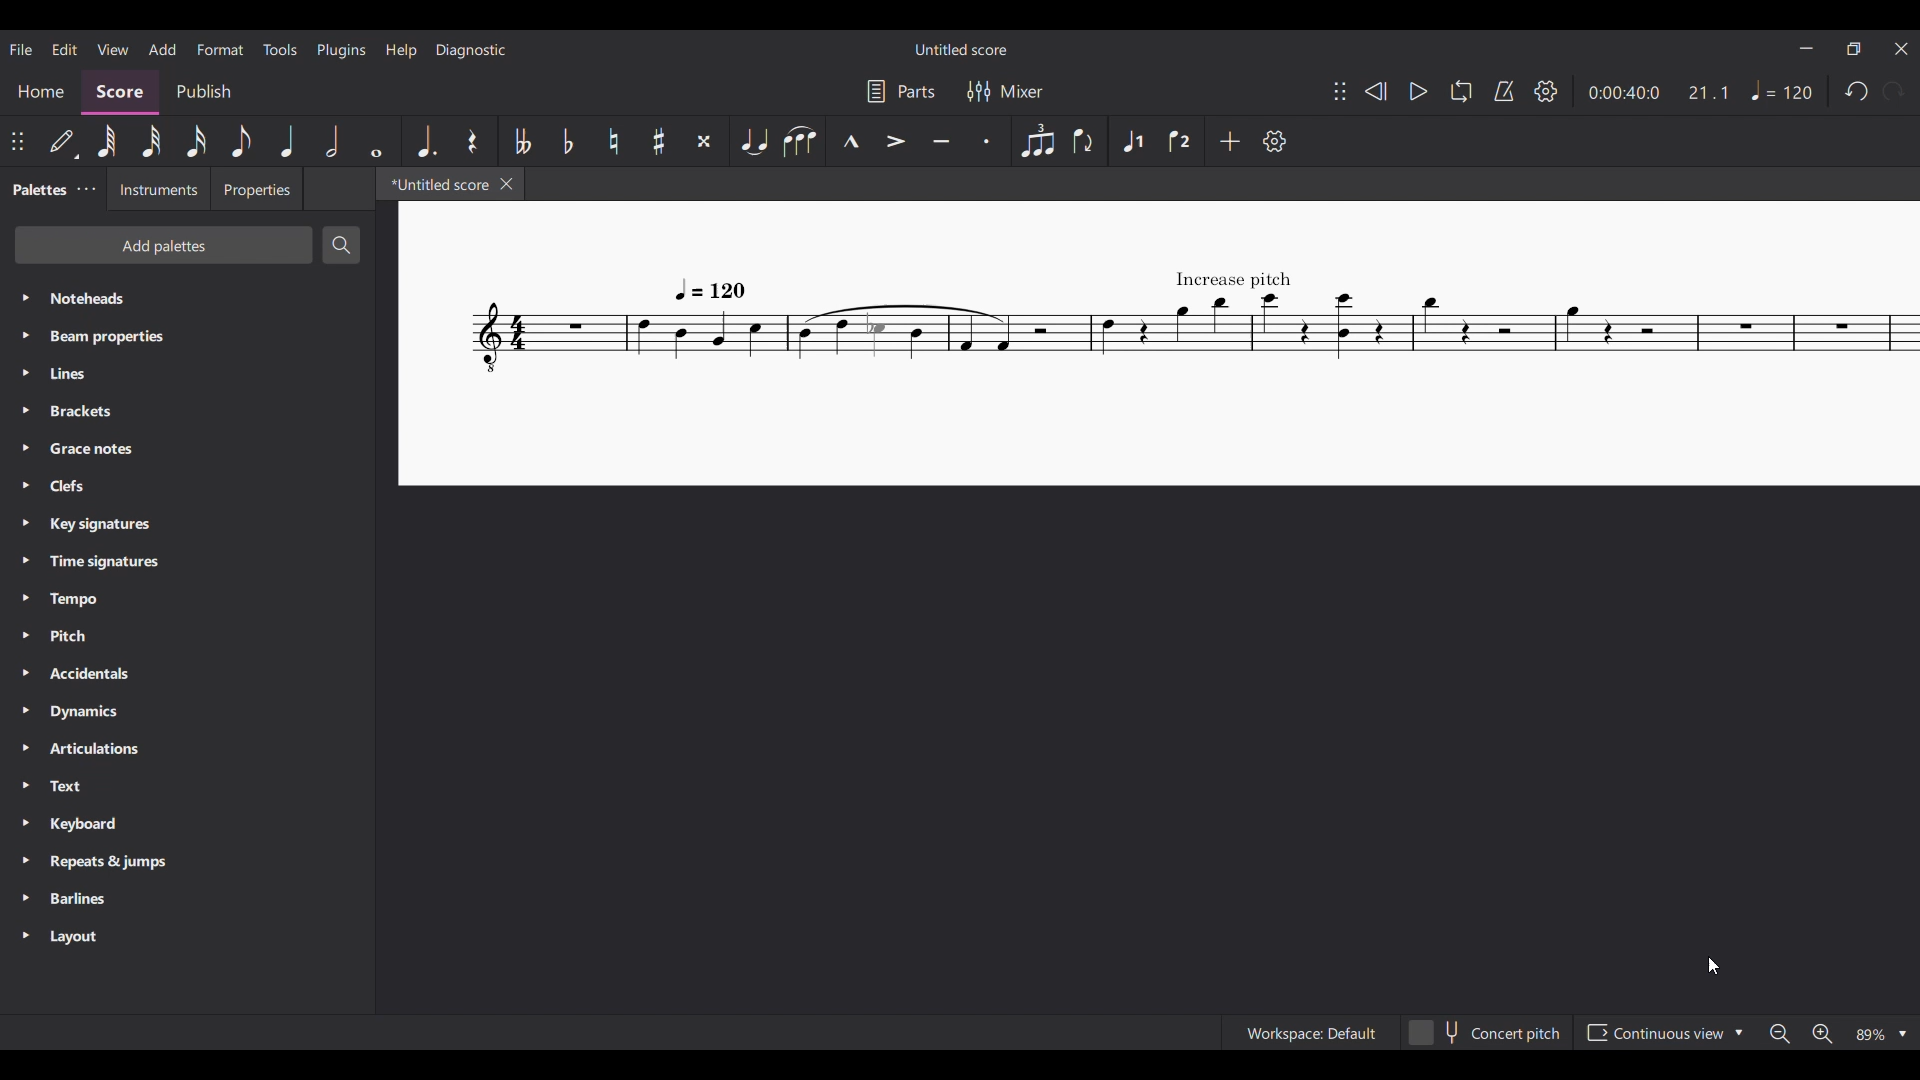  I want to click on Time signatures, so click(187, 562).